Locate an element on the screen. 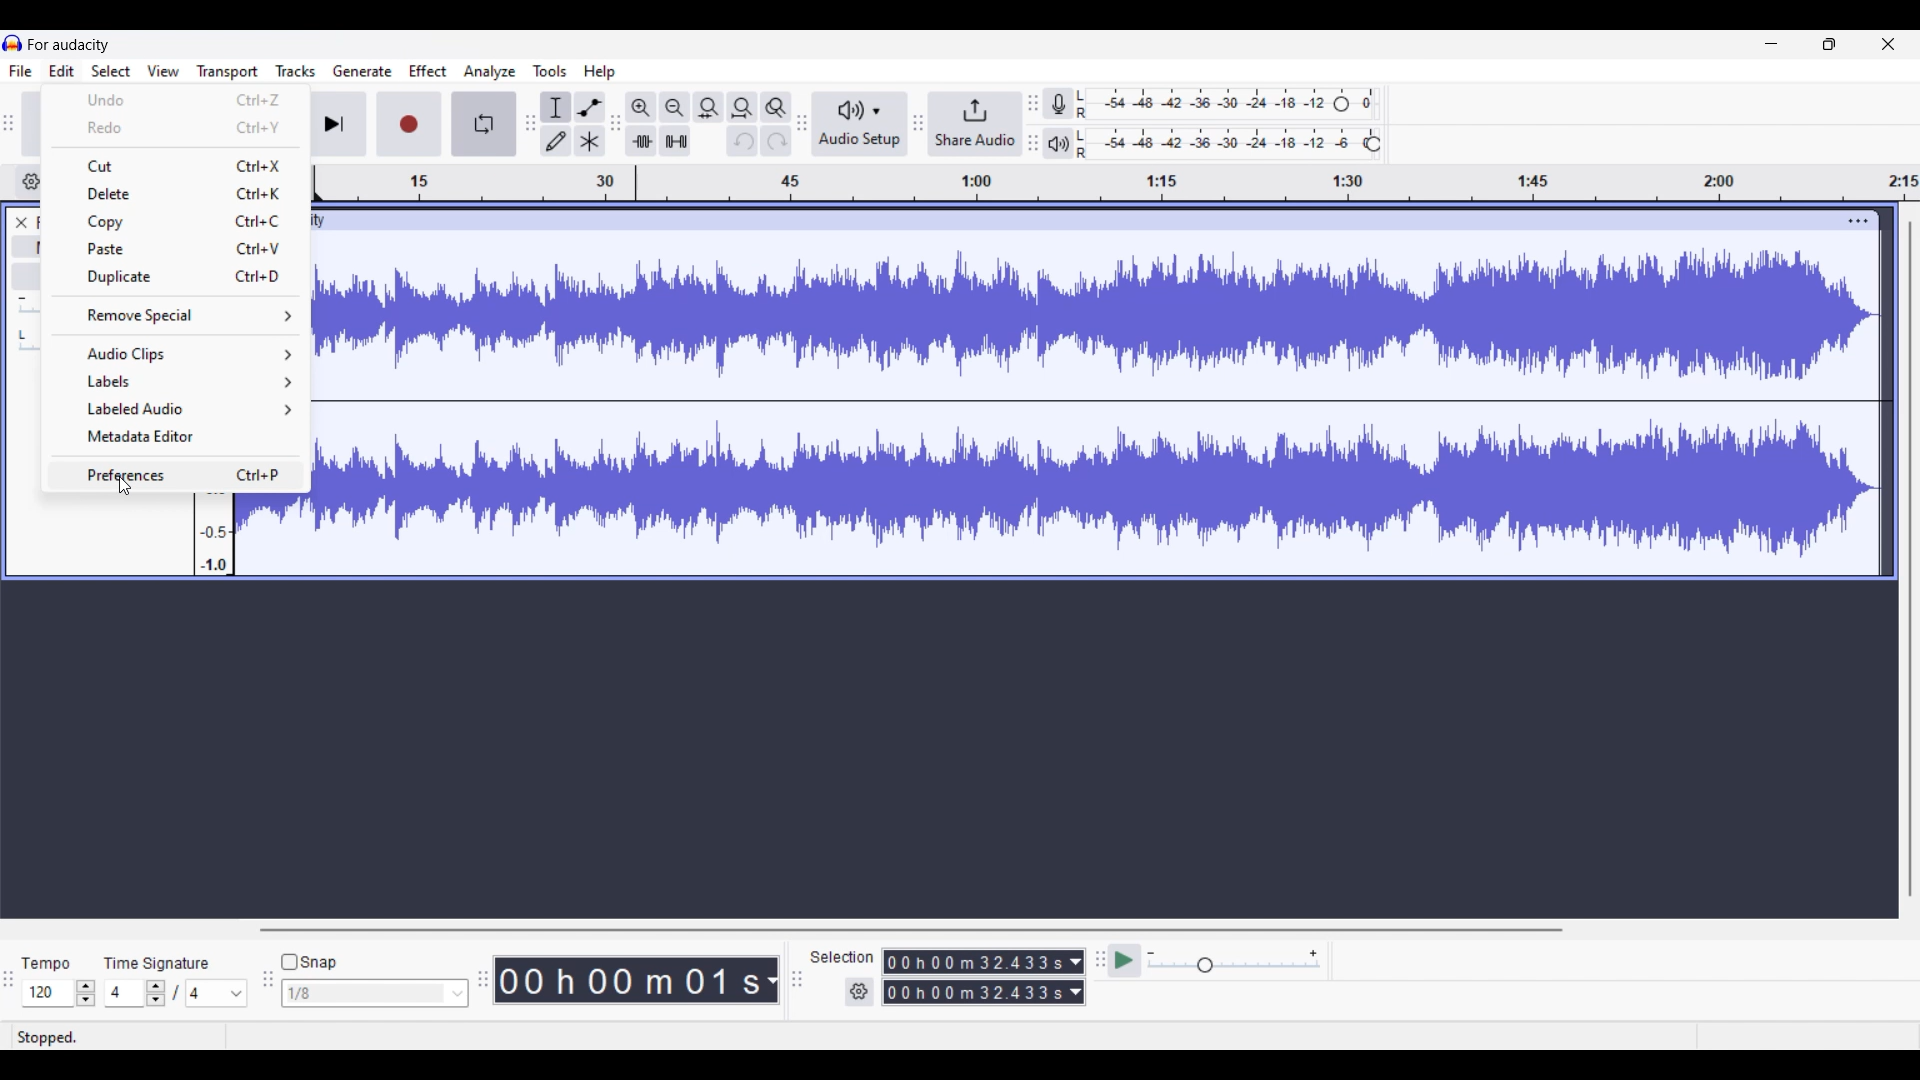 The width and height of the screenshot is (1920, 1080). timestamp is located at coordinates (1113, 183).